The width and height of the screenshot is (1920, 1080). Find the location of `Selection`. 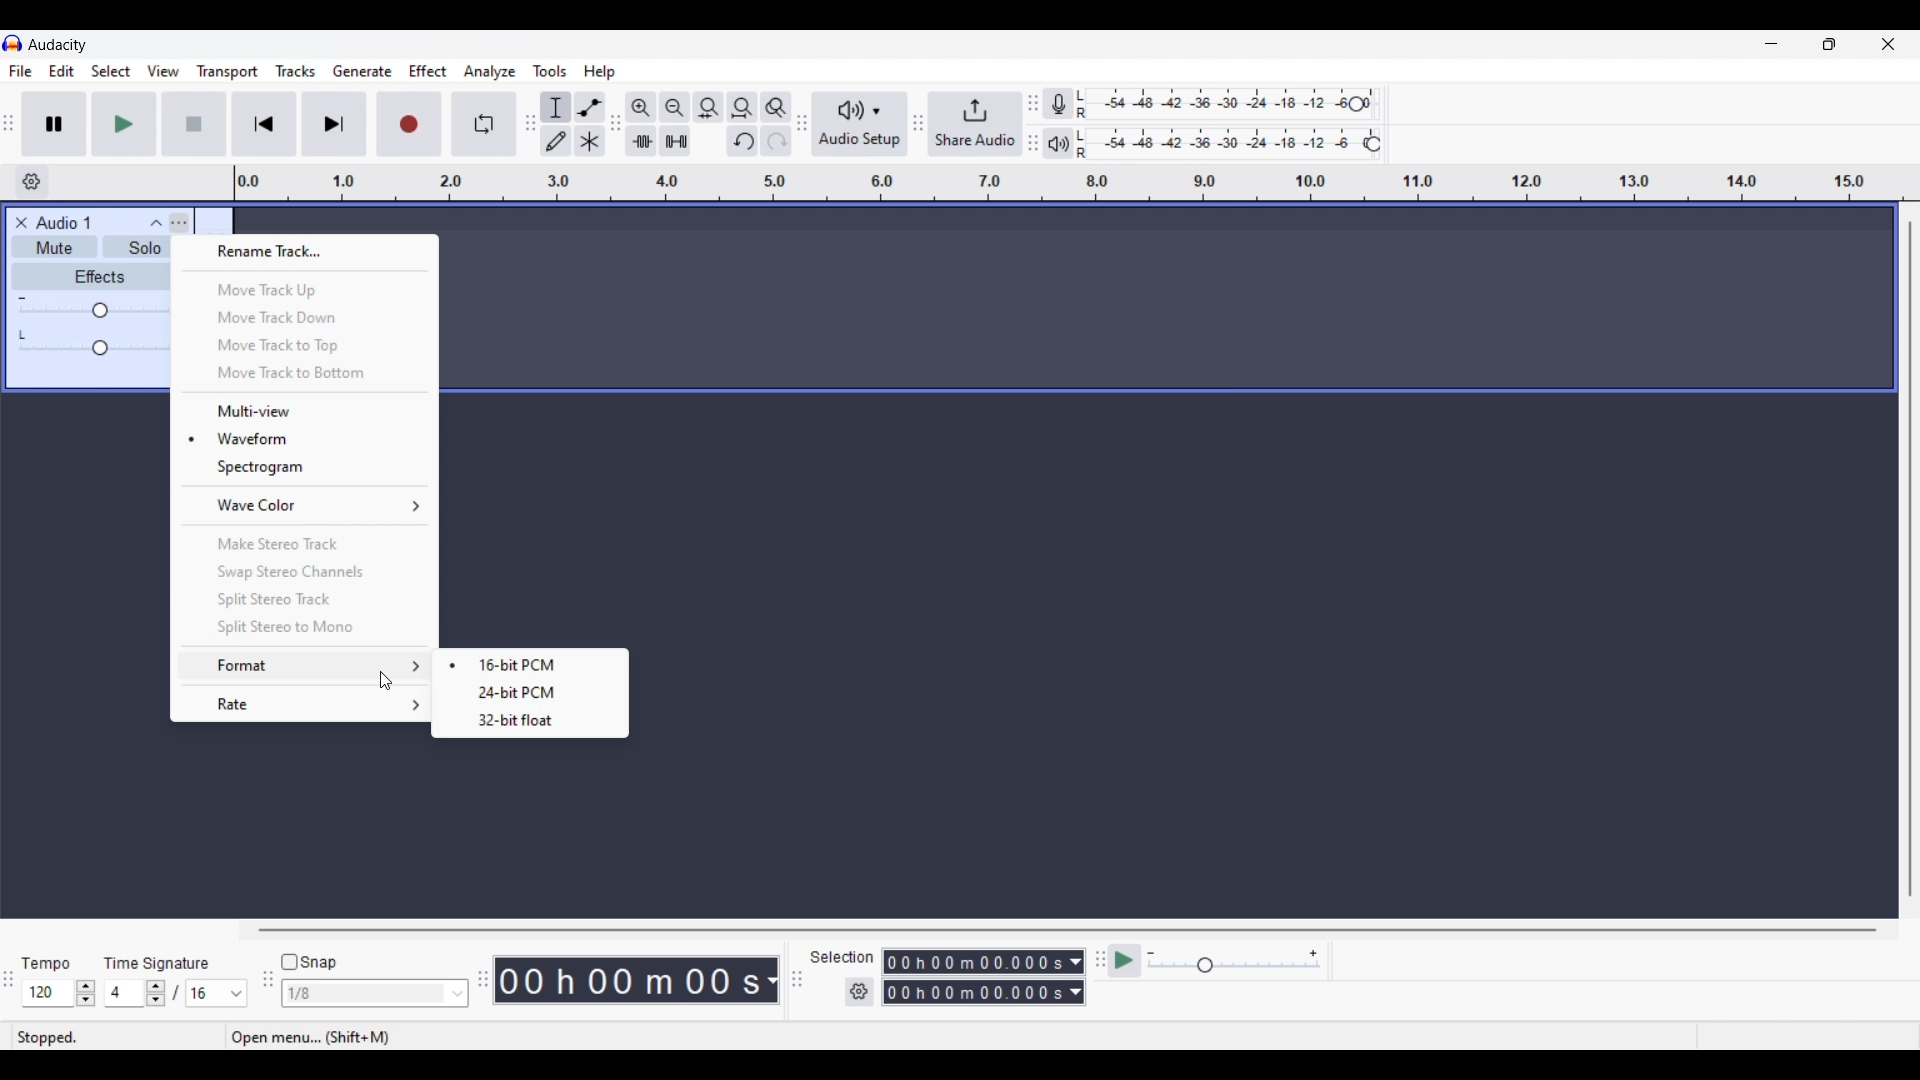

Selection is located at coordinates (840, 957).